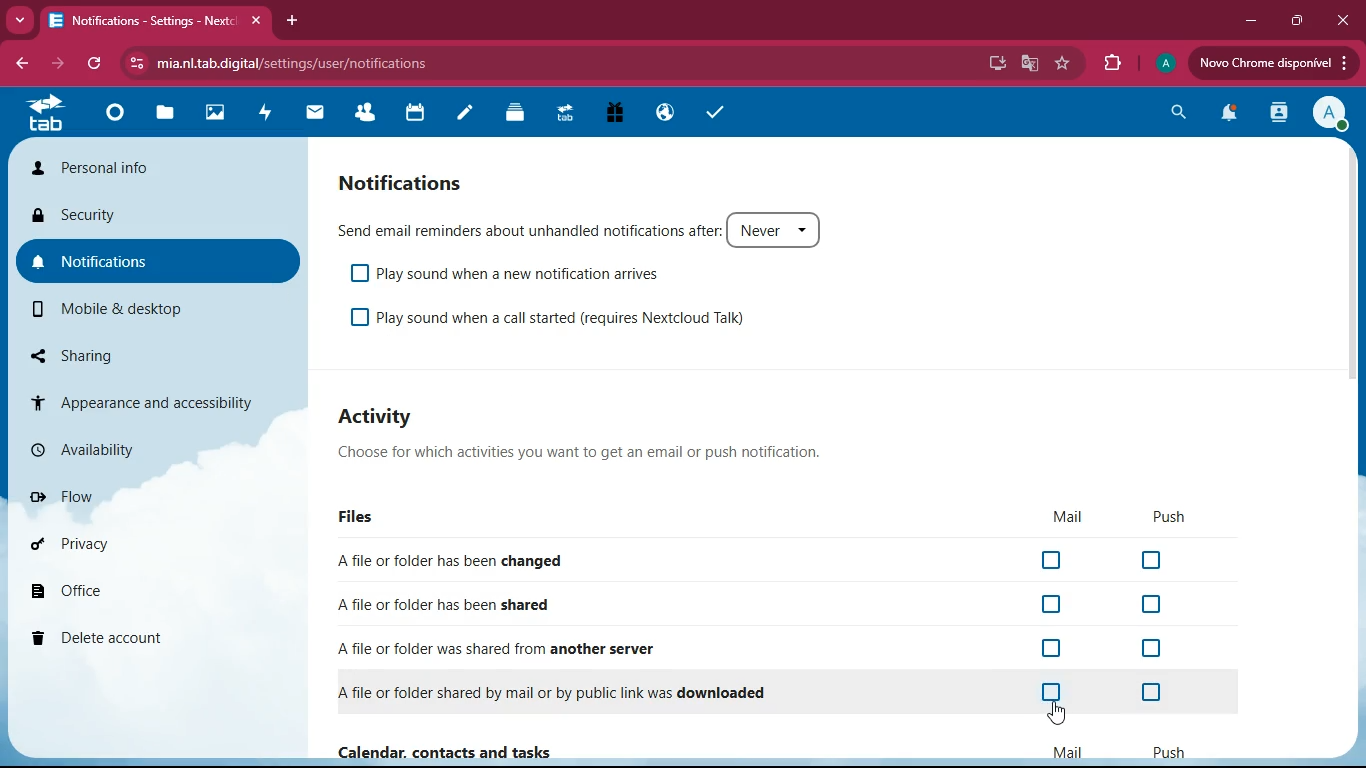 This screenshot has height=768, width=1366. Describe the element at coordinates (1152, 647) in the screenshot. I see `off` at that location.